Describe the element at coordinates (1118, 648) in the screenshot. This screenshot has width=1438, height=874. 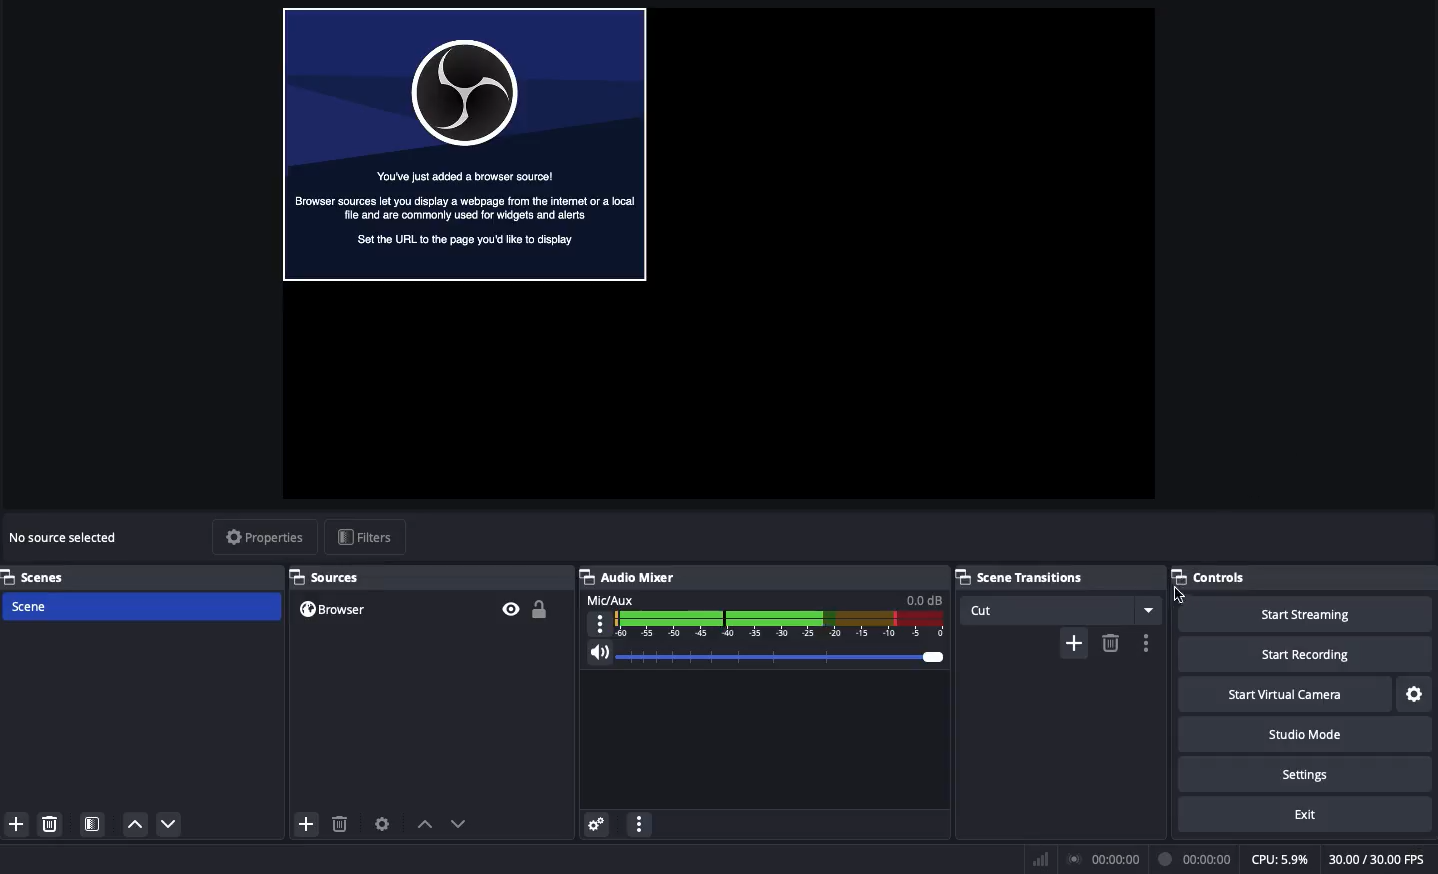
I see `delete` at that location.